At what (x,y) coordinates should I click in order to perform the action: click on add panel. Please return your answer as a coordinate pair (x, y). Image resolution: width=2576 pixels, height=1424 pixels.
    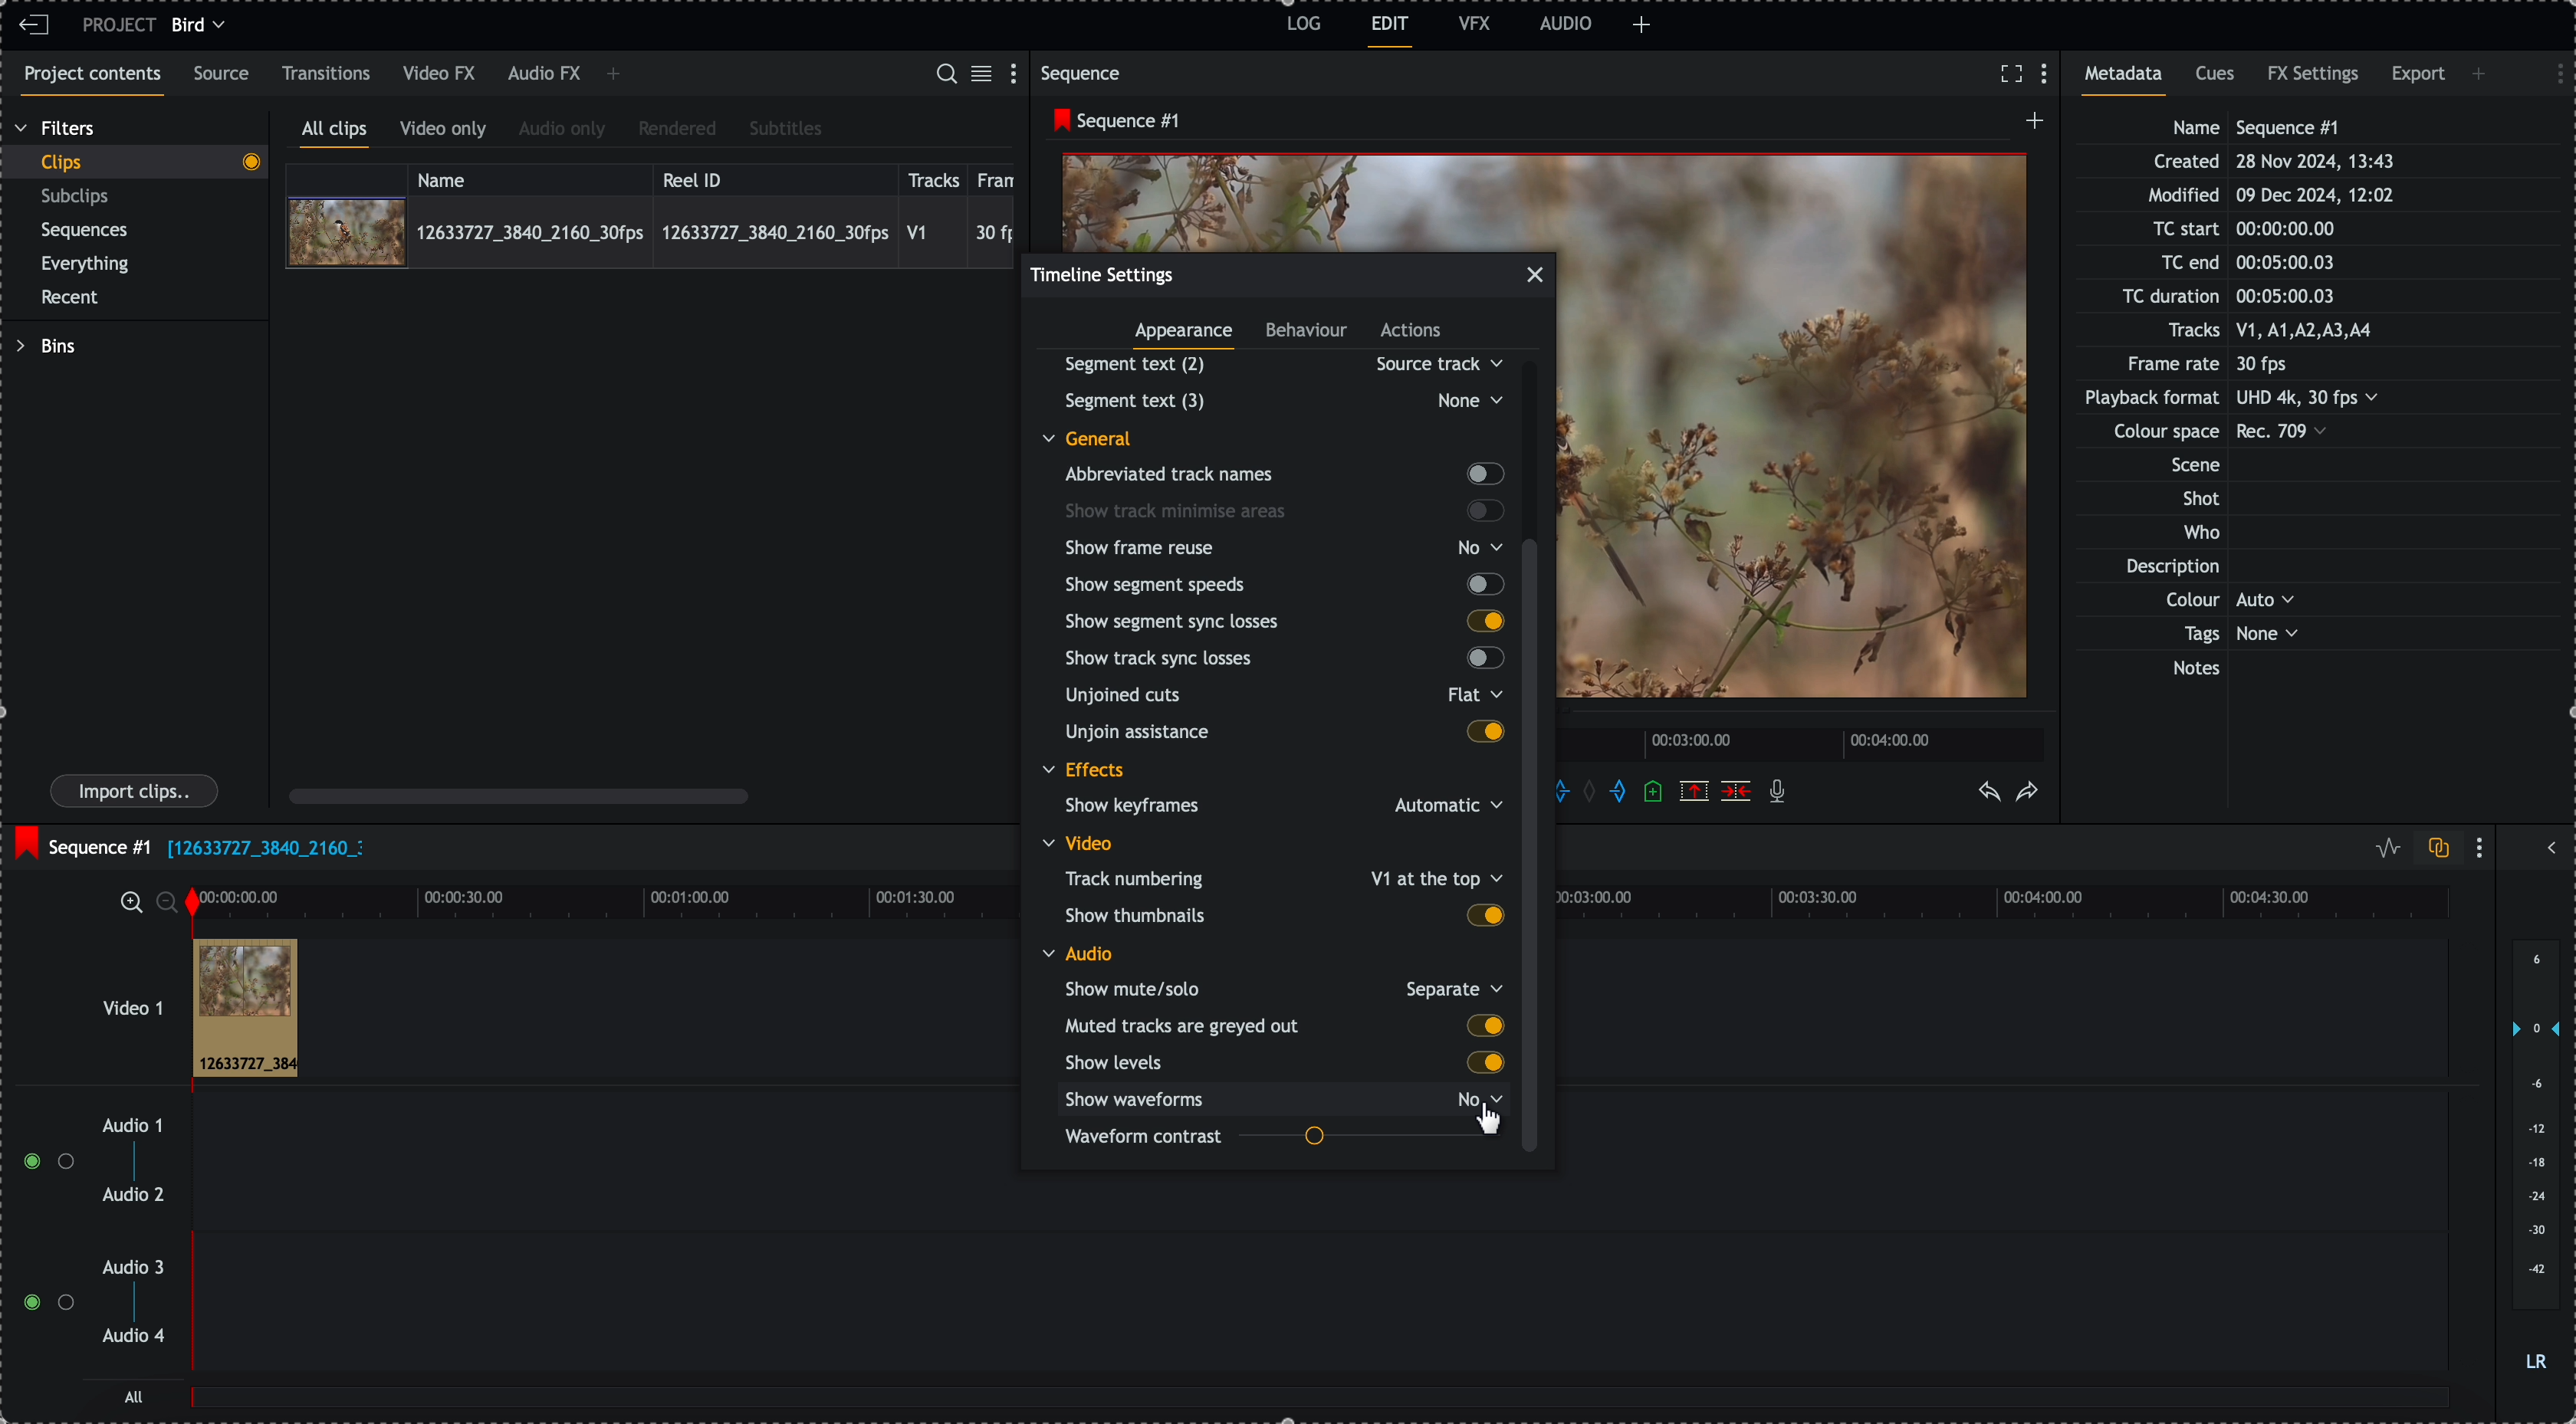
    Looking at the image, I should click on (1642, 25).